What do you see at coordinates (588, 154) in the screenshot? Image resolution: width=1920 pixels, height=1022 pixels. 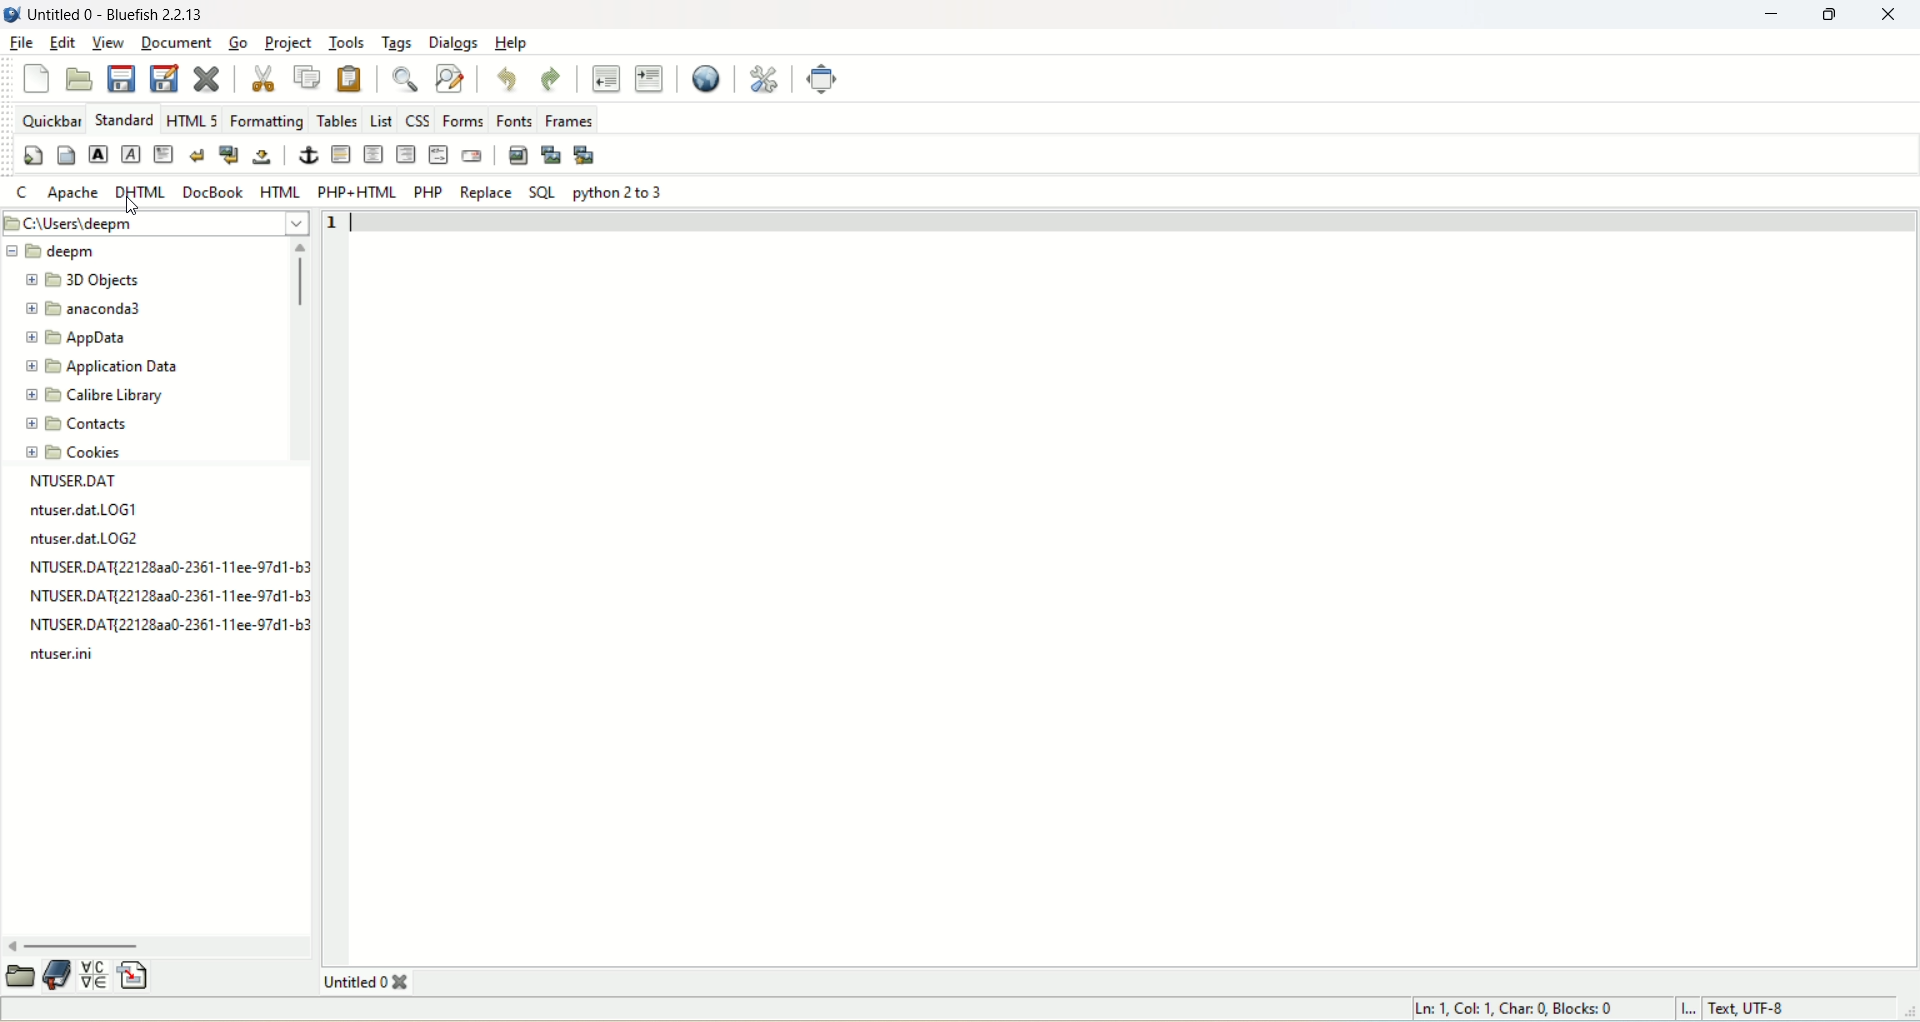 I see `multi-thumbnail` at bounding box center [588, 154].